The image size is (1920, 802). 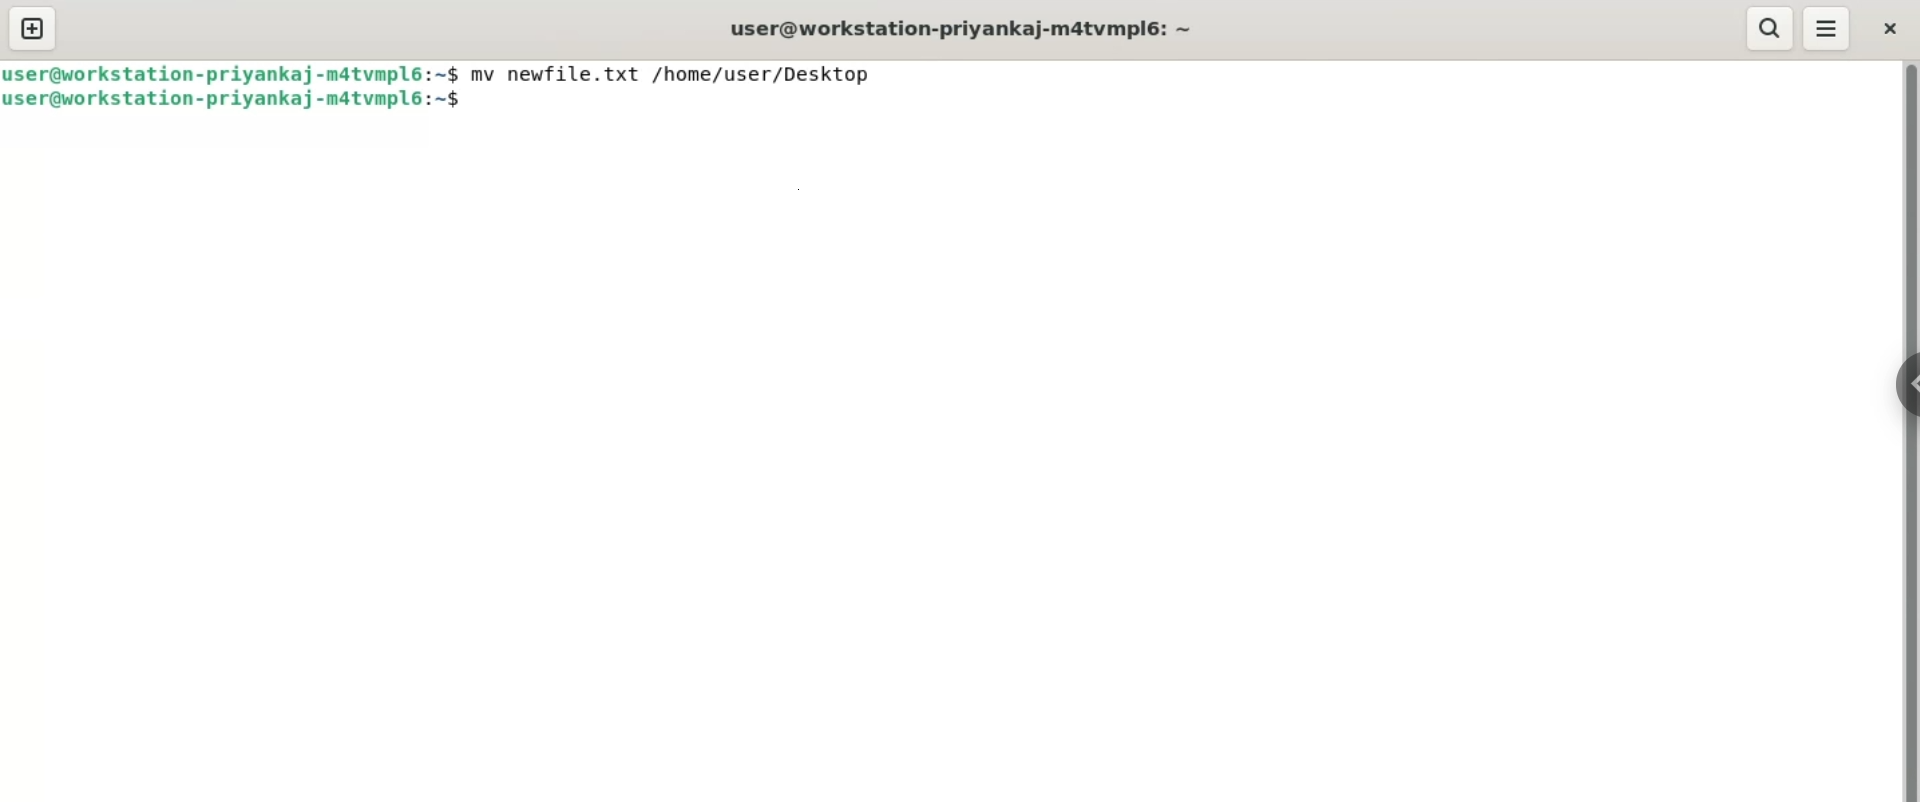 I want to click on new tab, so click(x=31, y=29).